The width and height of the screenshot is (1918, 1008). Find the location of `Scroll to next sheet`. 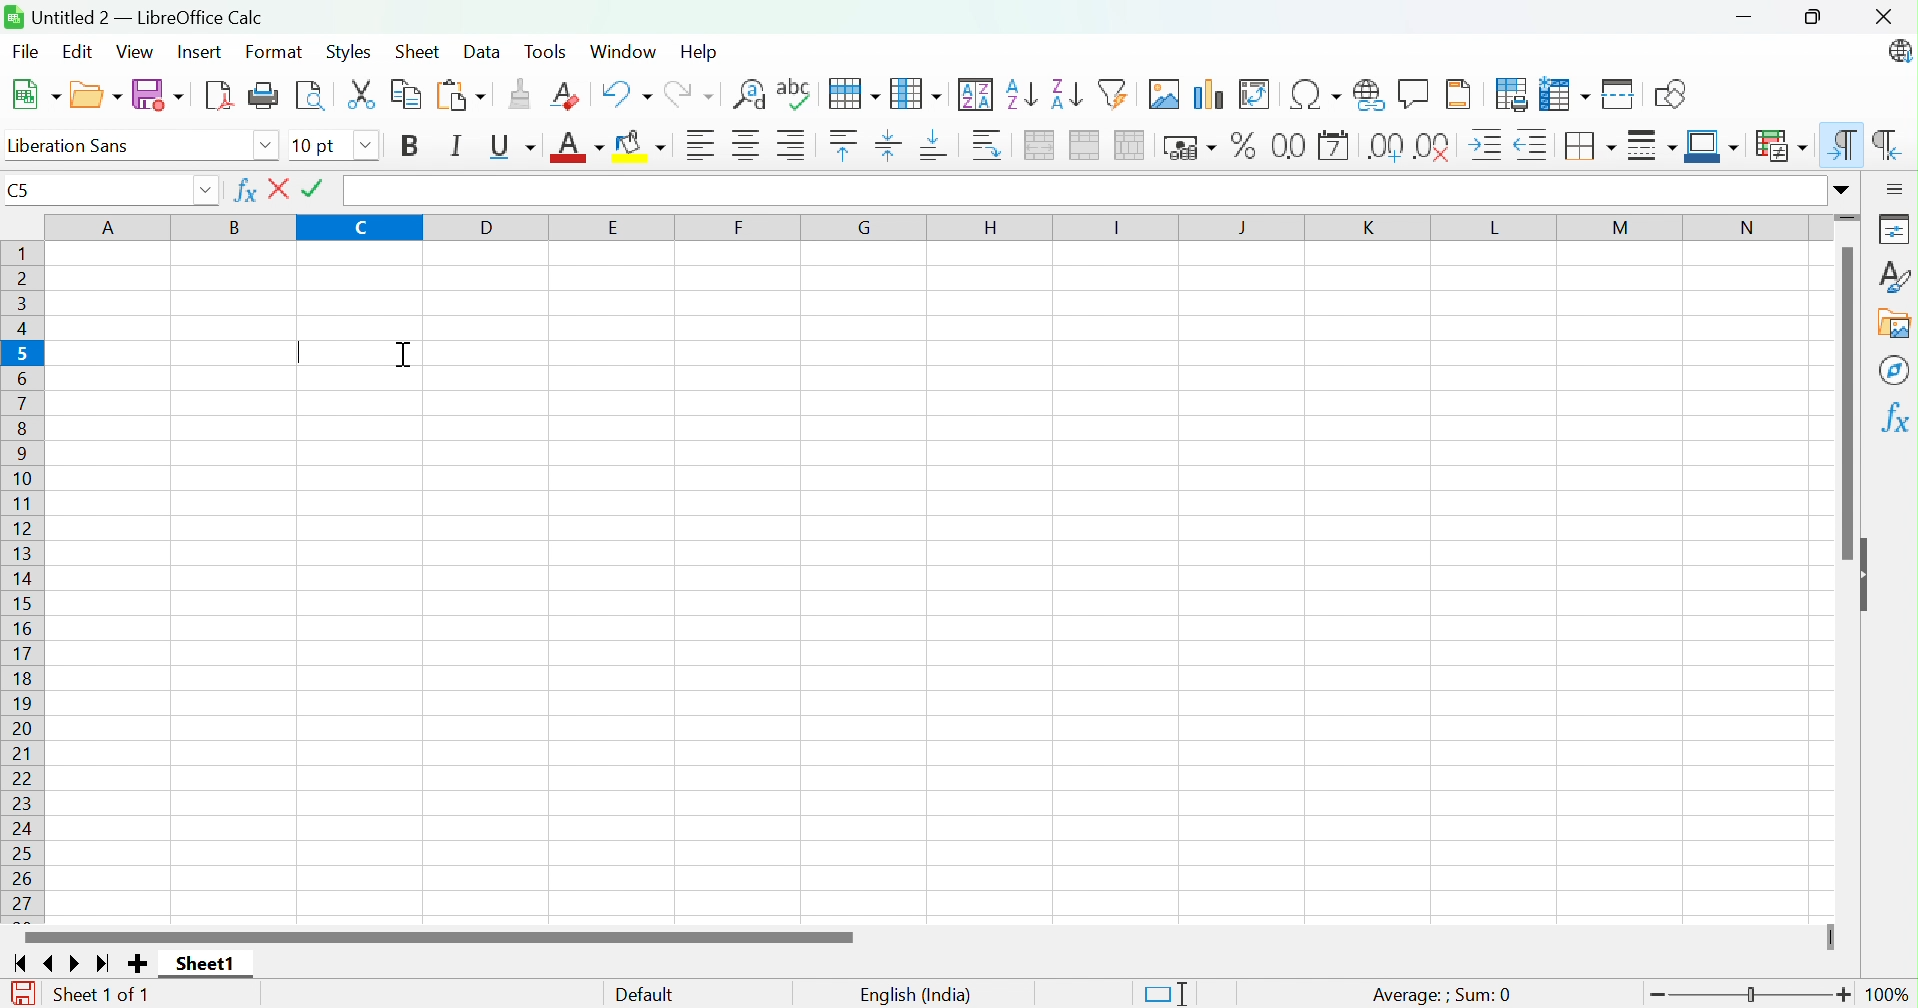

Scroll to next sheet is located at coordinates (78, 964).